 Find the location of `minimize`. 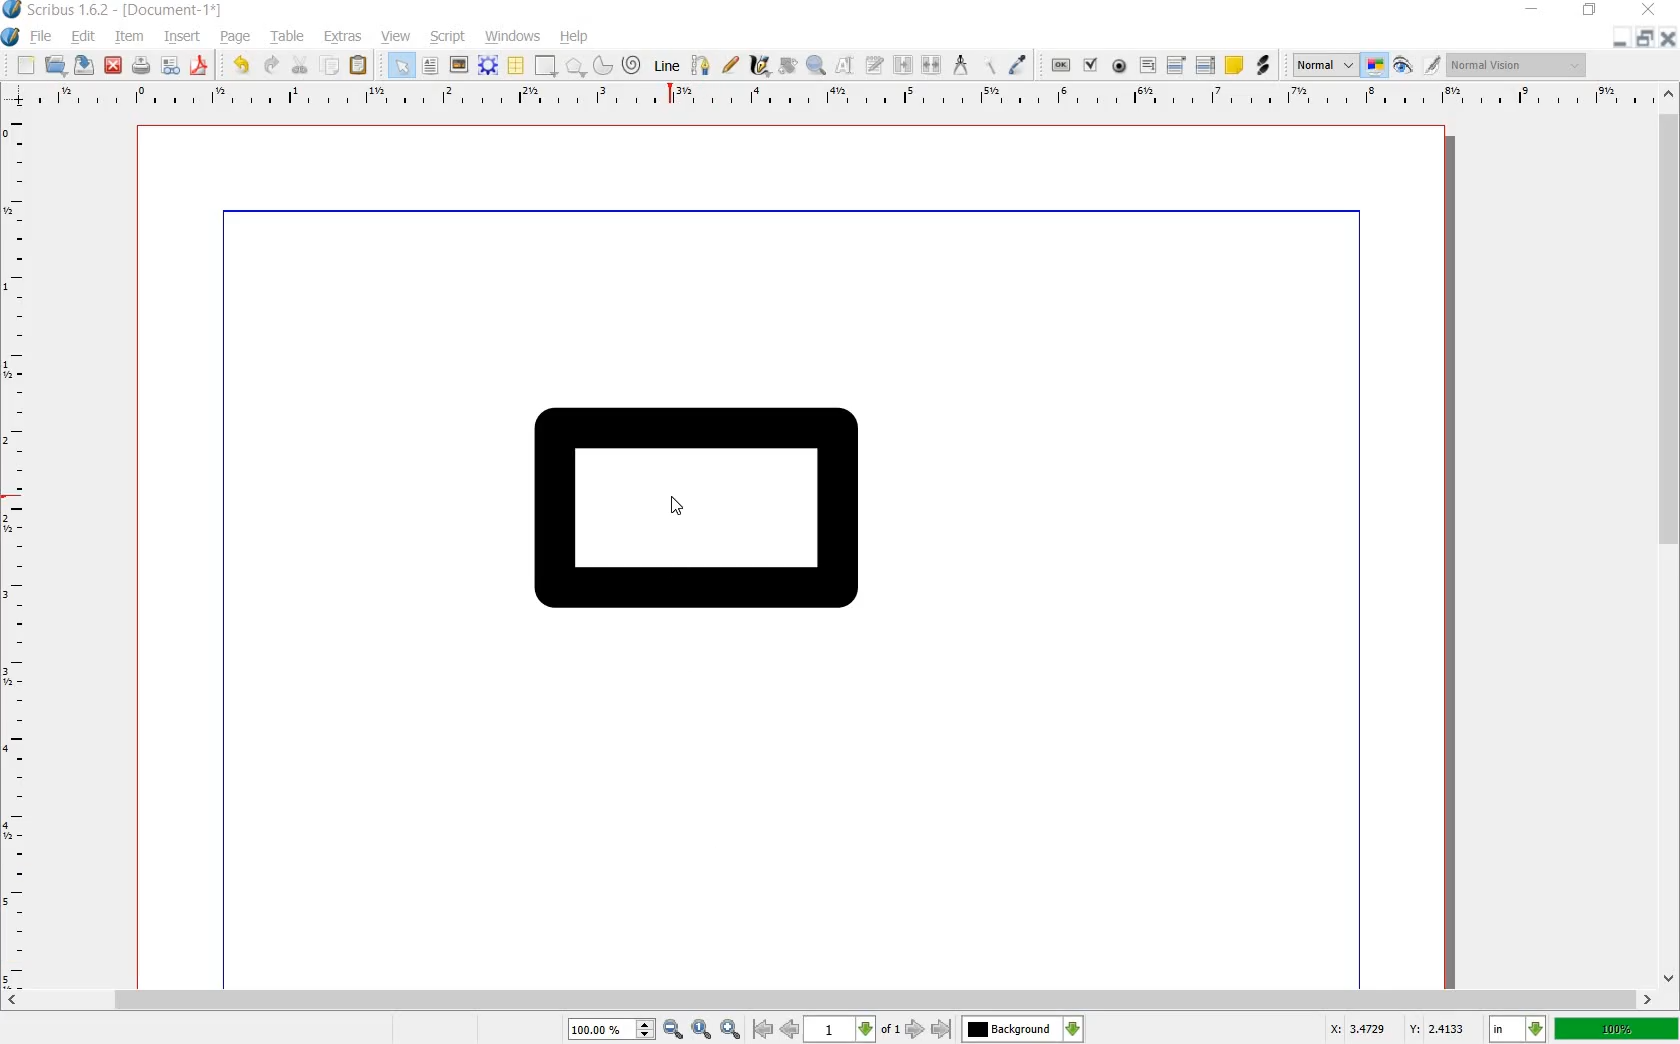

minimize is located at coordinates (1618, 38).